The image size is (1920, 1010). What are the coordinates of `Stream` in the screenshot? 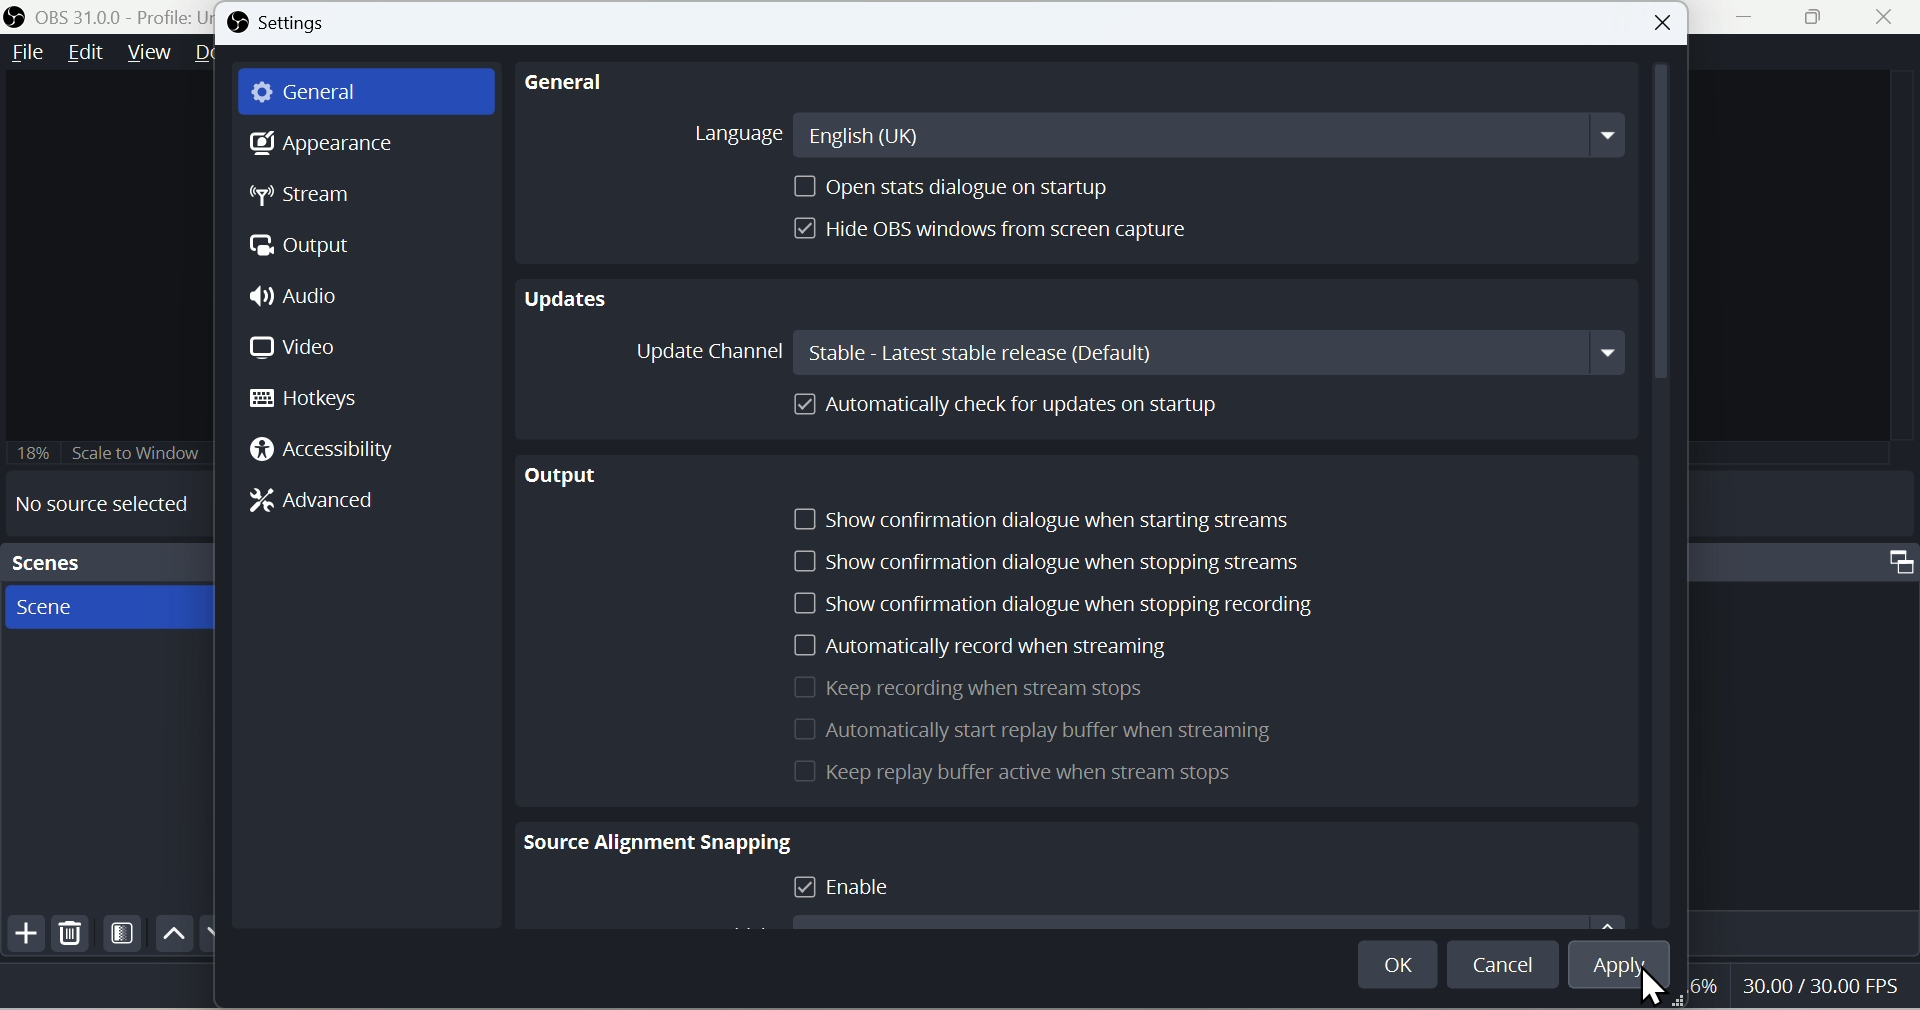 It's located at (304, 198).